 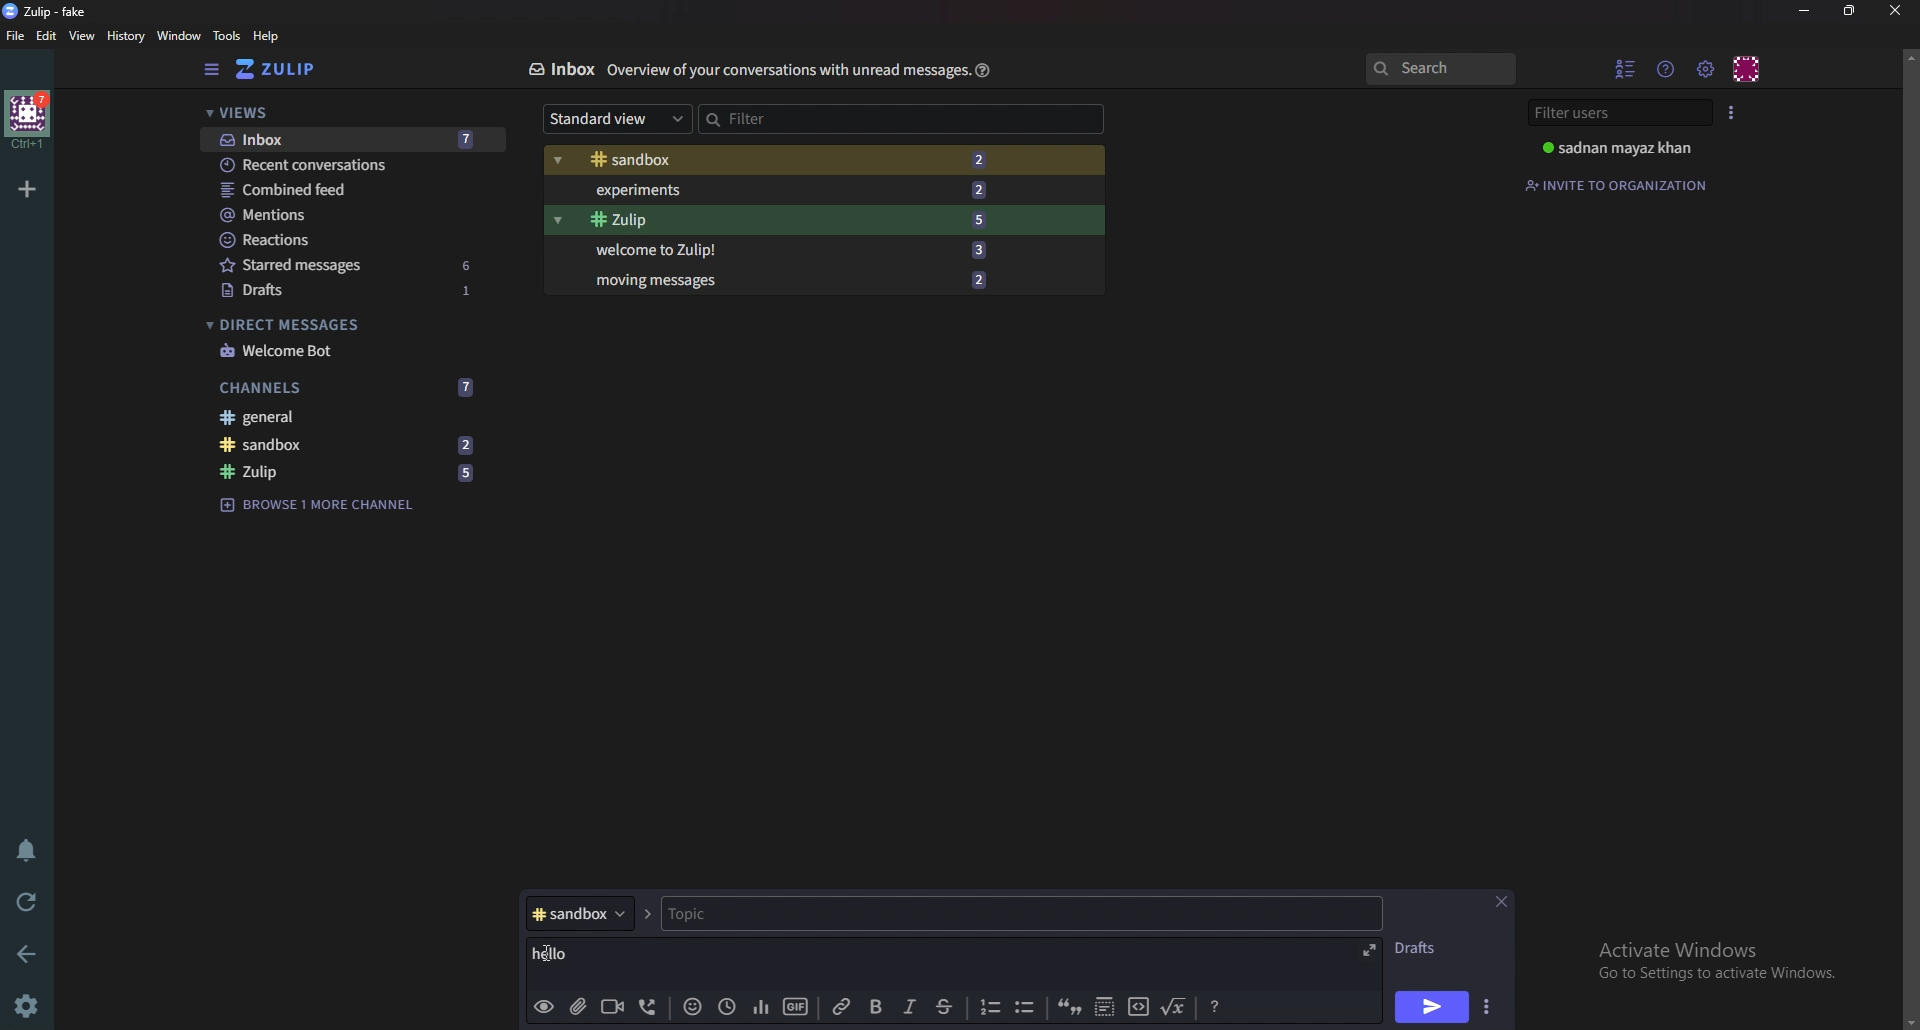 What do you see at coordinates (1626, 66) in the screenshot?
I see `Hide user list` at bounding box center [1626, 66].